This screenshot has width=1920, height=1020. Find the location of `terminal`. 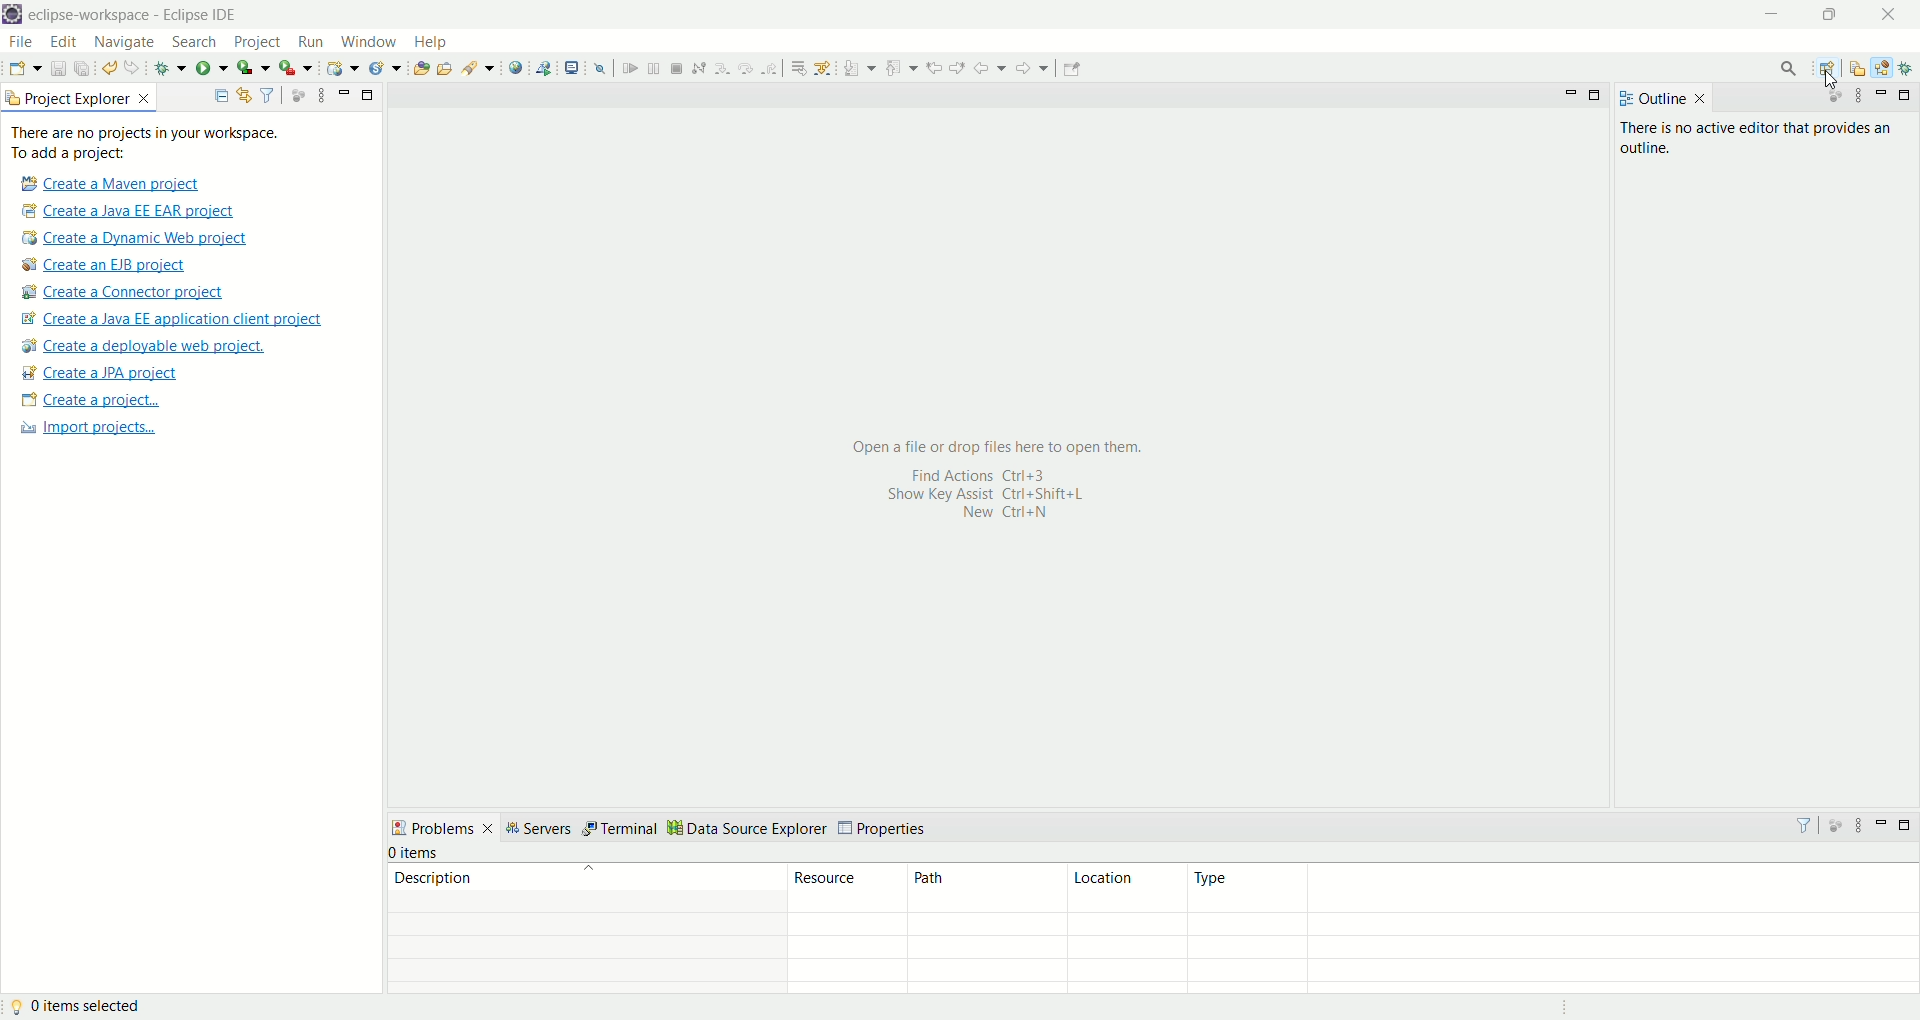

terminal is located at coordinates (620, 827).